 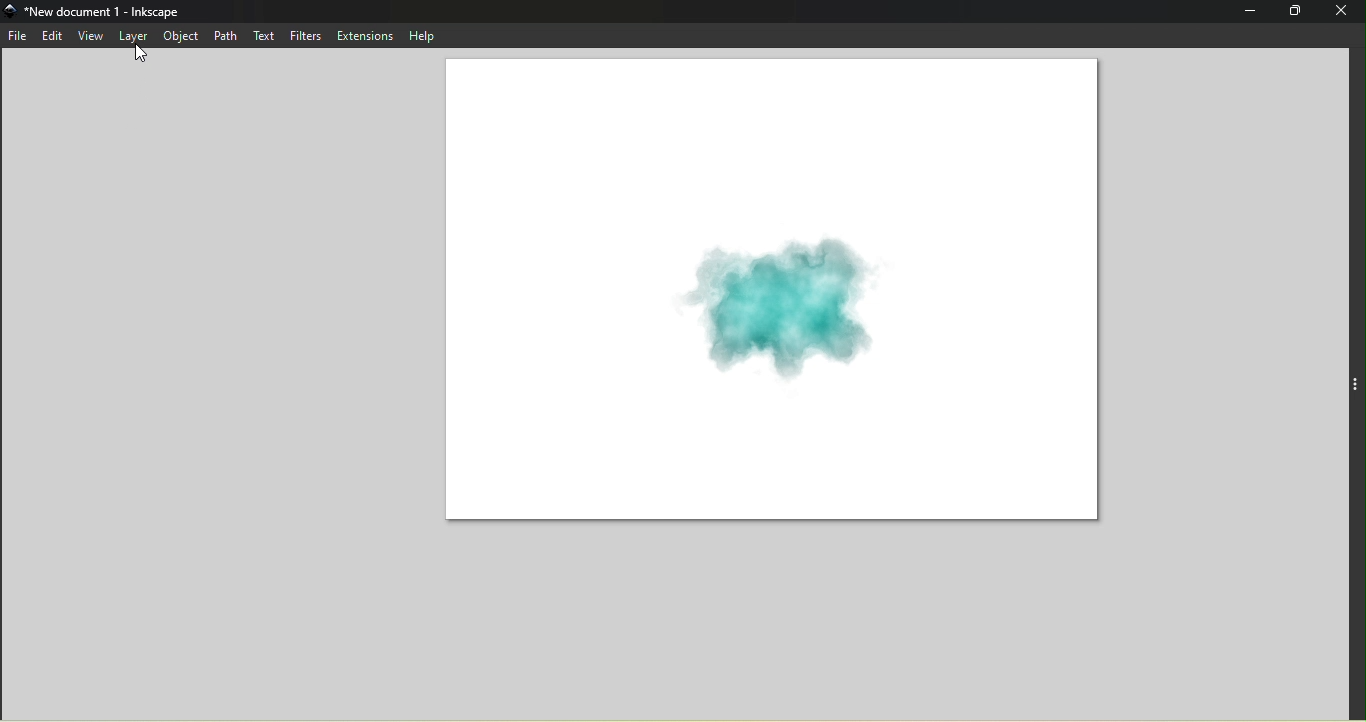 What do you see at coordinates (52, 36) in the screenshot?
I see `Edit` at bounding box center [52, 36].